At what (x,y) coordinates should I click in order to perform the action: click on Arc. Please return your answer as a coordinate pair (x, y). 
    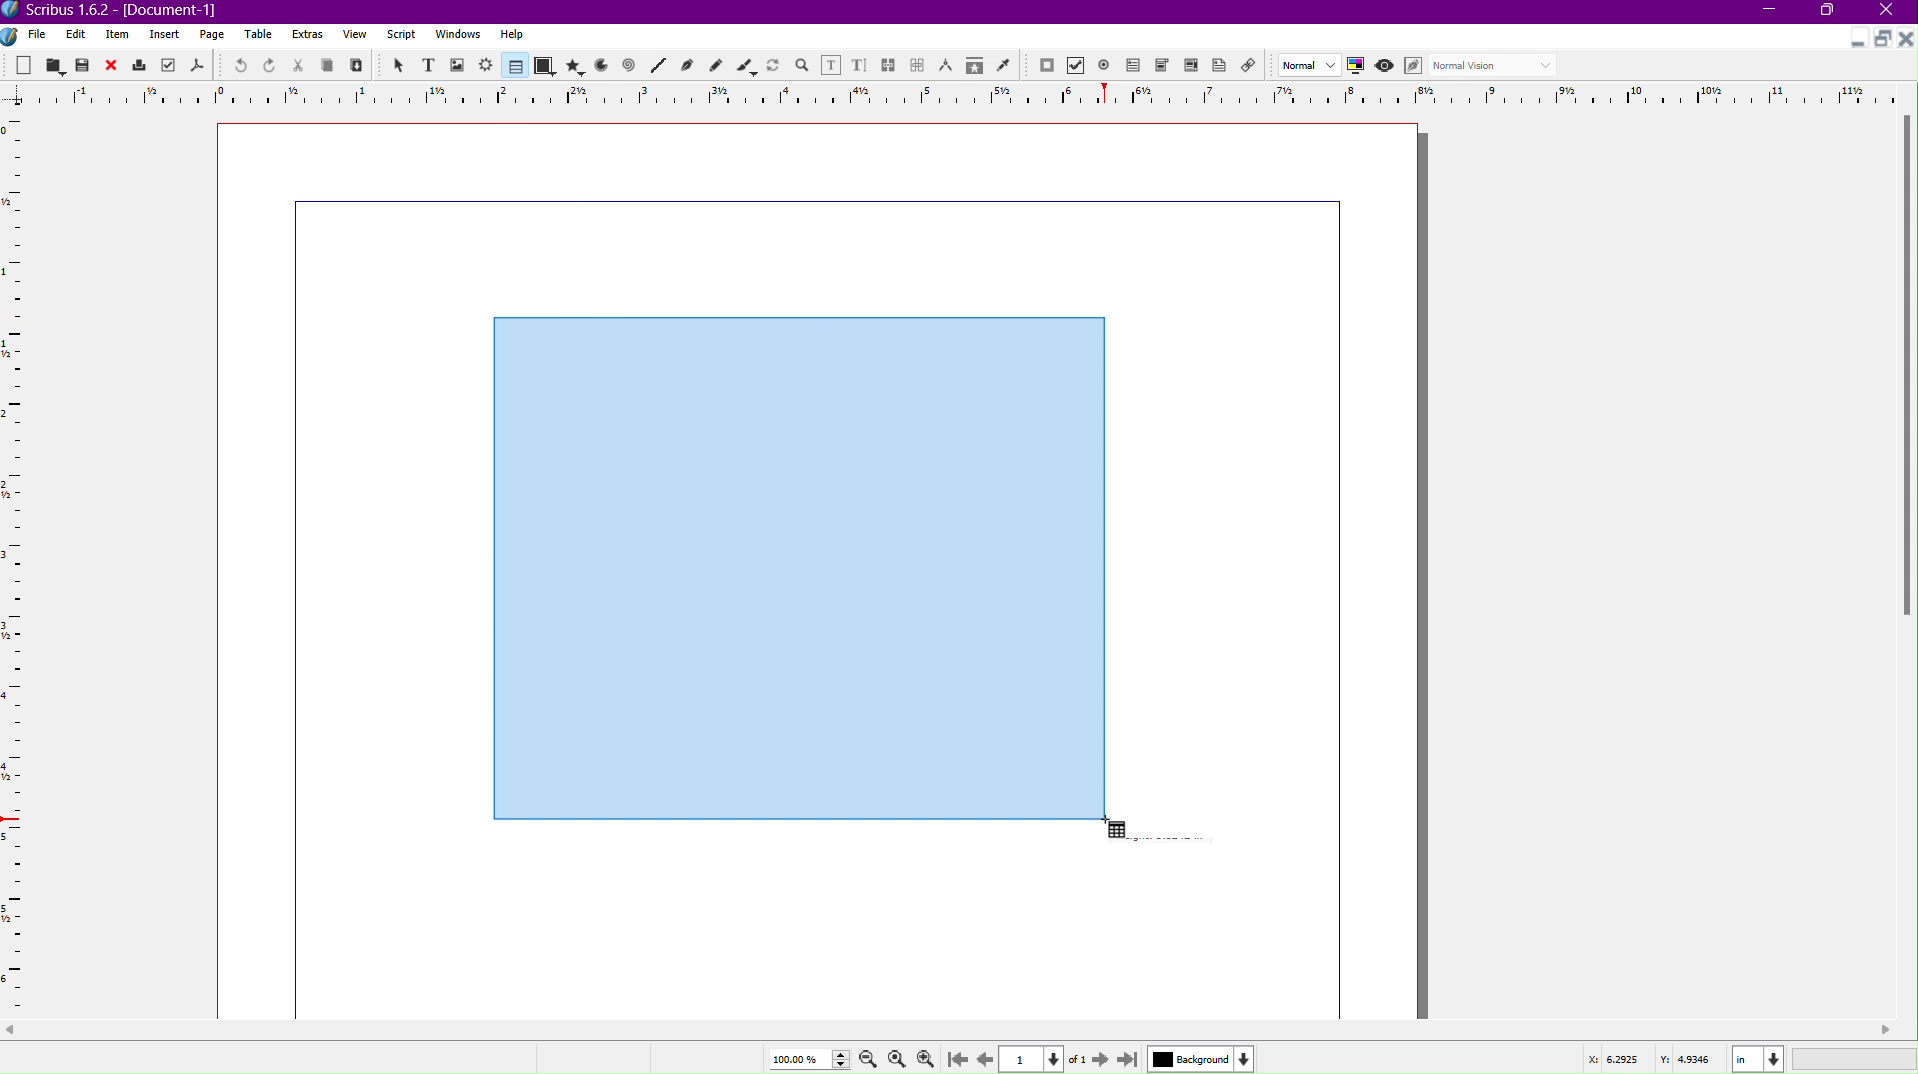
    Looking at the image, I should click on (601, 67).